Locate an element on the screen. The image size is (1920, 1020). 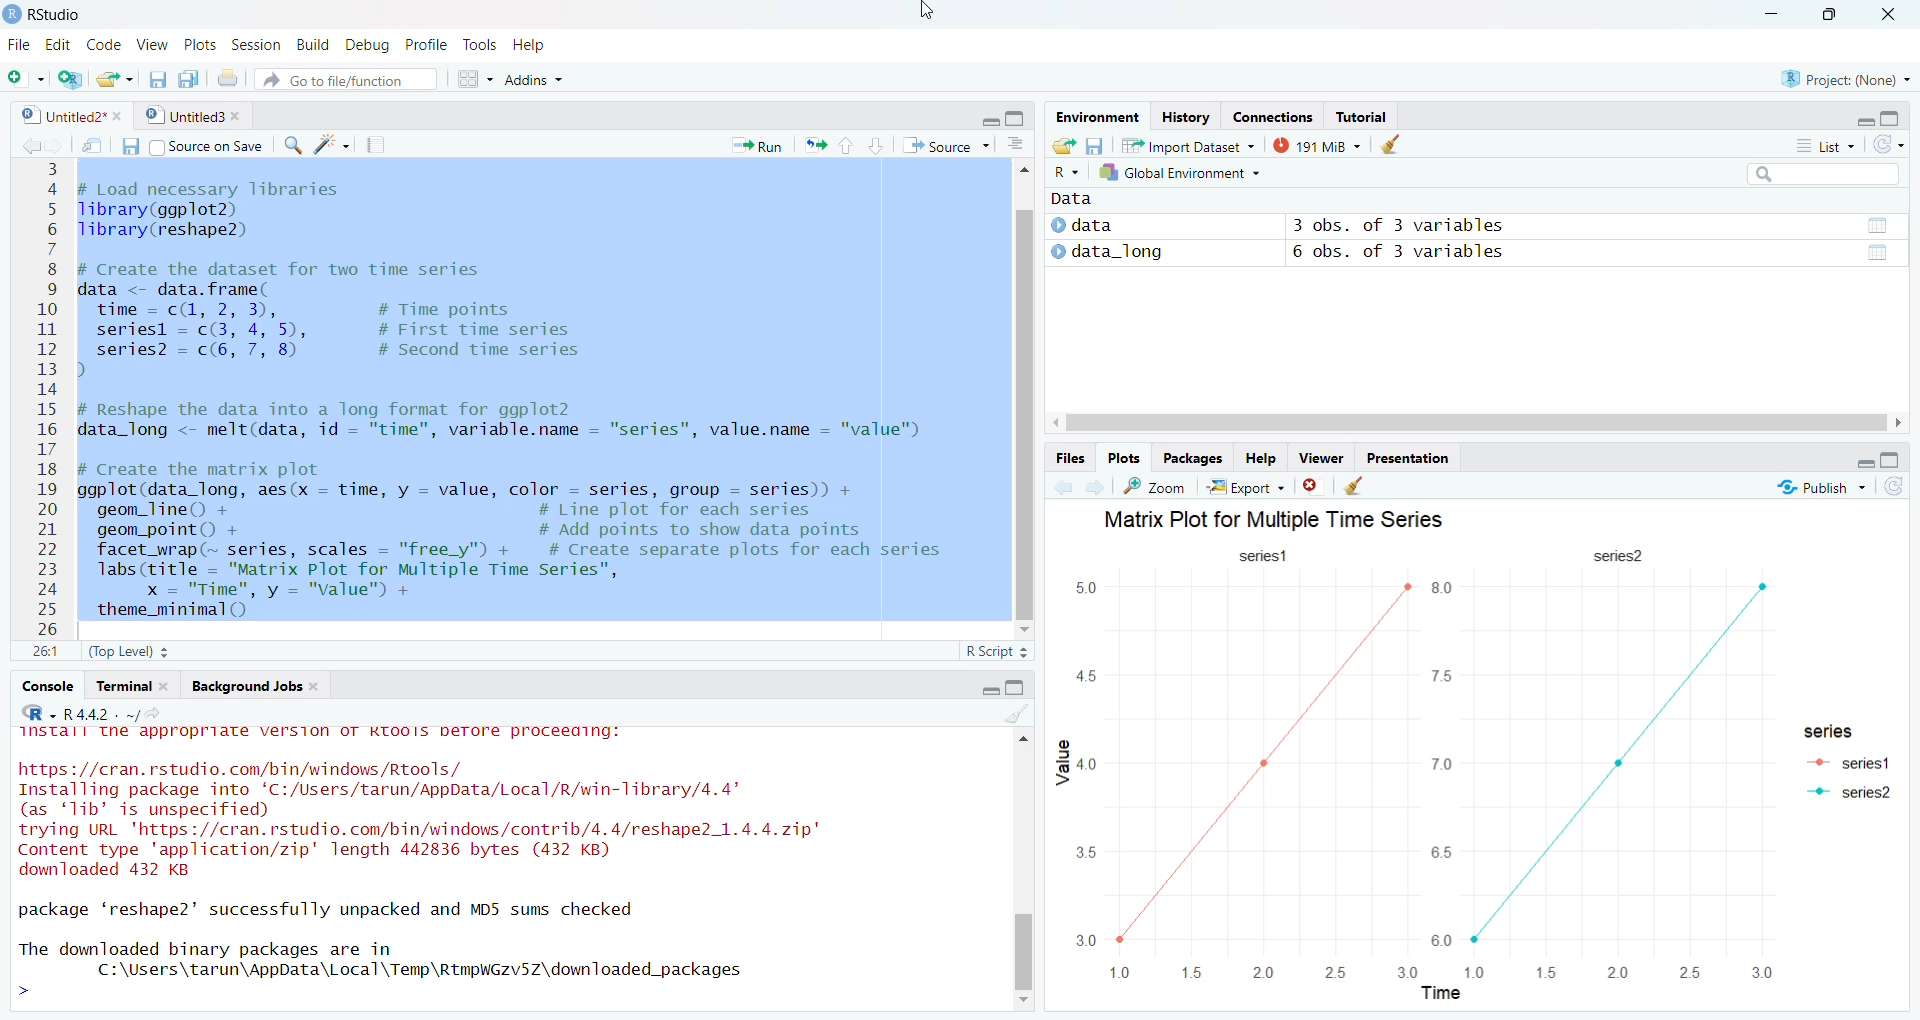
RStudio is located at coordinates (62, 15).